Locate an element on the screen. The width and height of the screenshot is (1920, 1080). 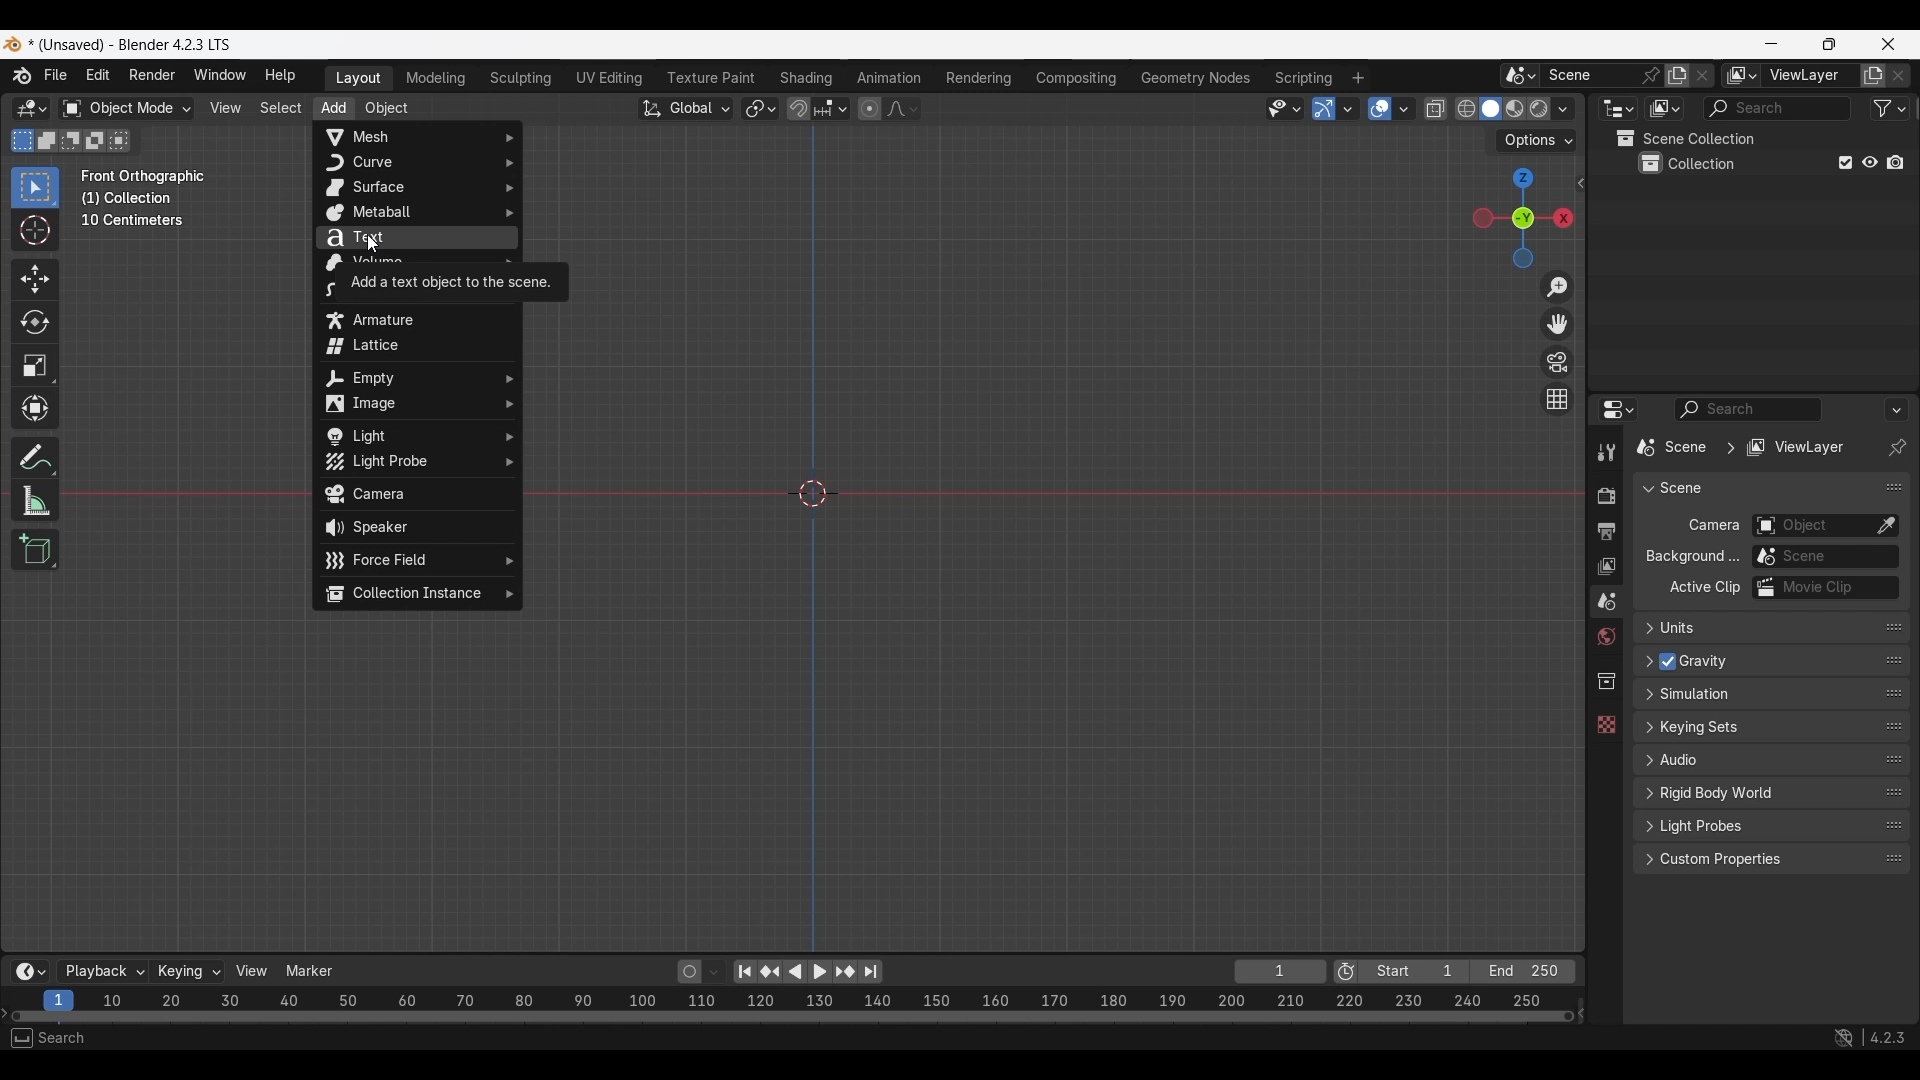
Select menu is located at coordinates (281, 109).